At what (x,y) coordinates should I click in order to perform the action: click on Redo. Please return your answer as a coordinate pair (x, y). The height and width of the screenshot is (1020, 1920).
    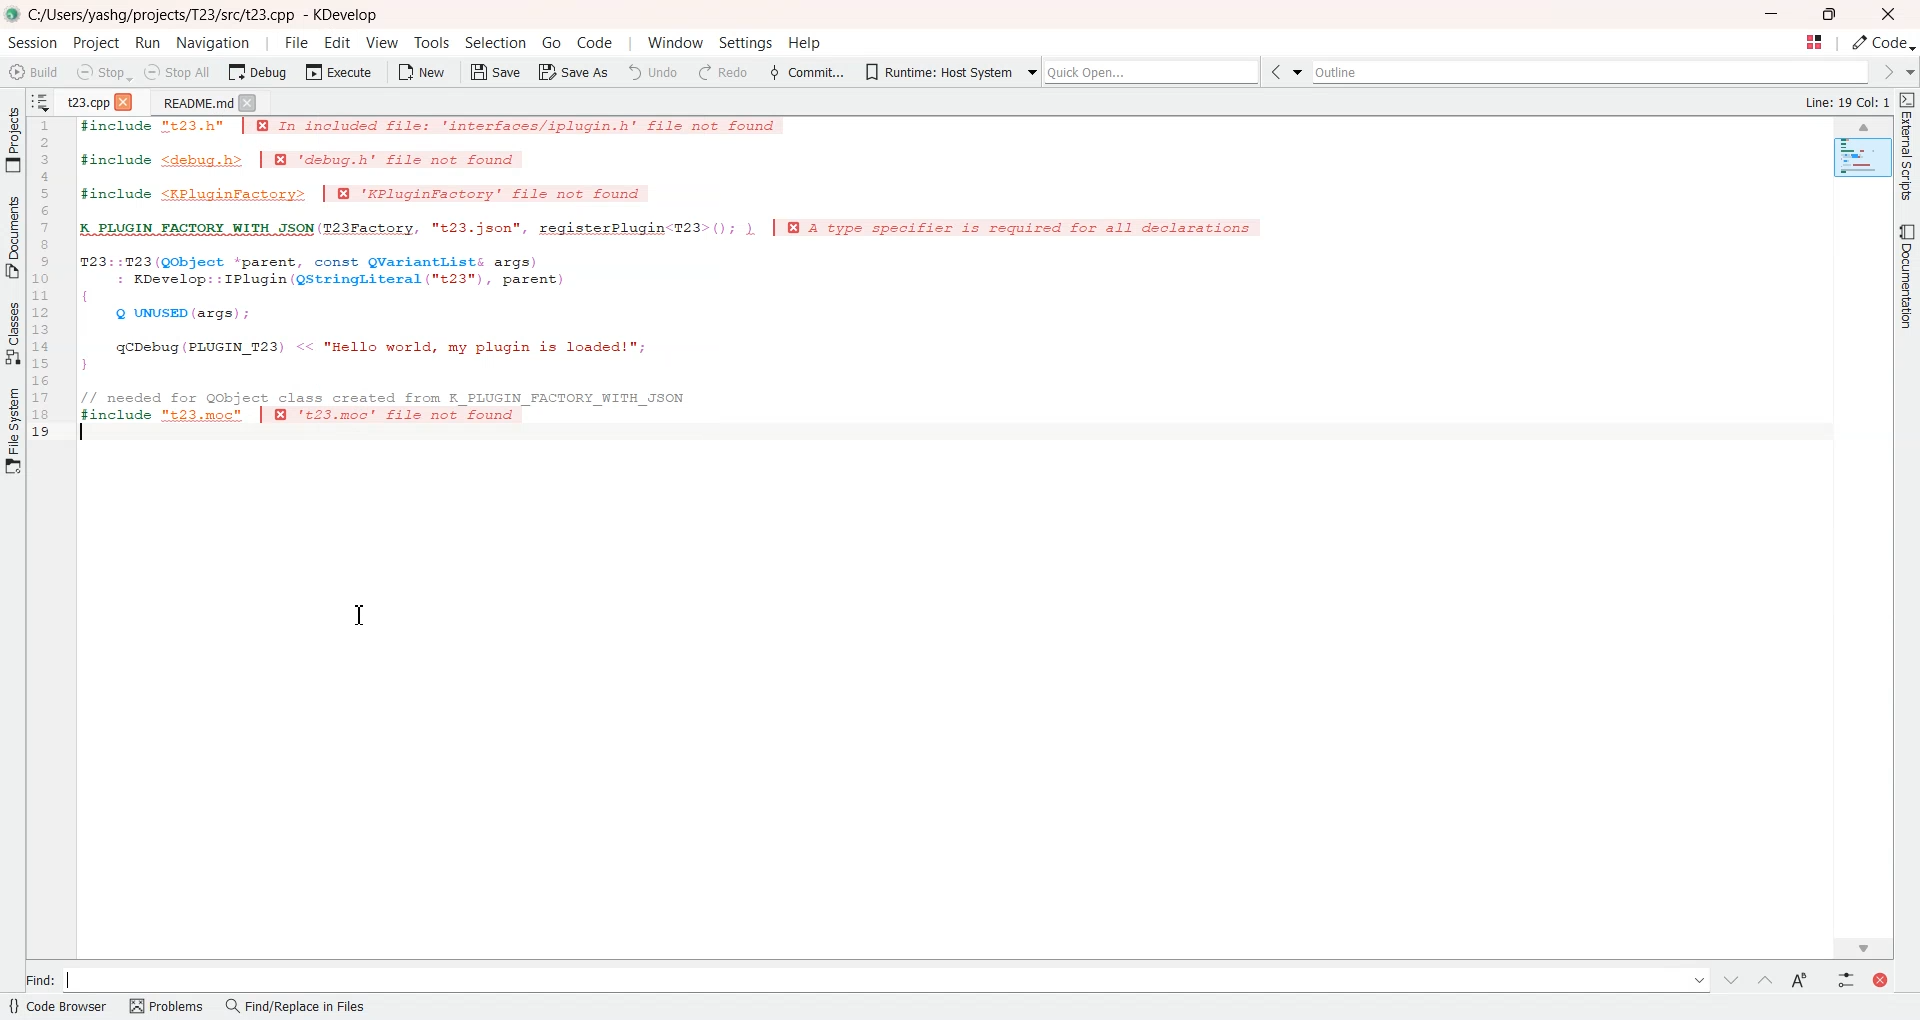
    Looking at the image, I should click on (721, 72).